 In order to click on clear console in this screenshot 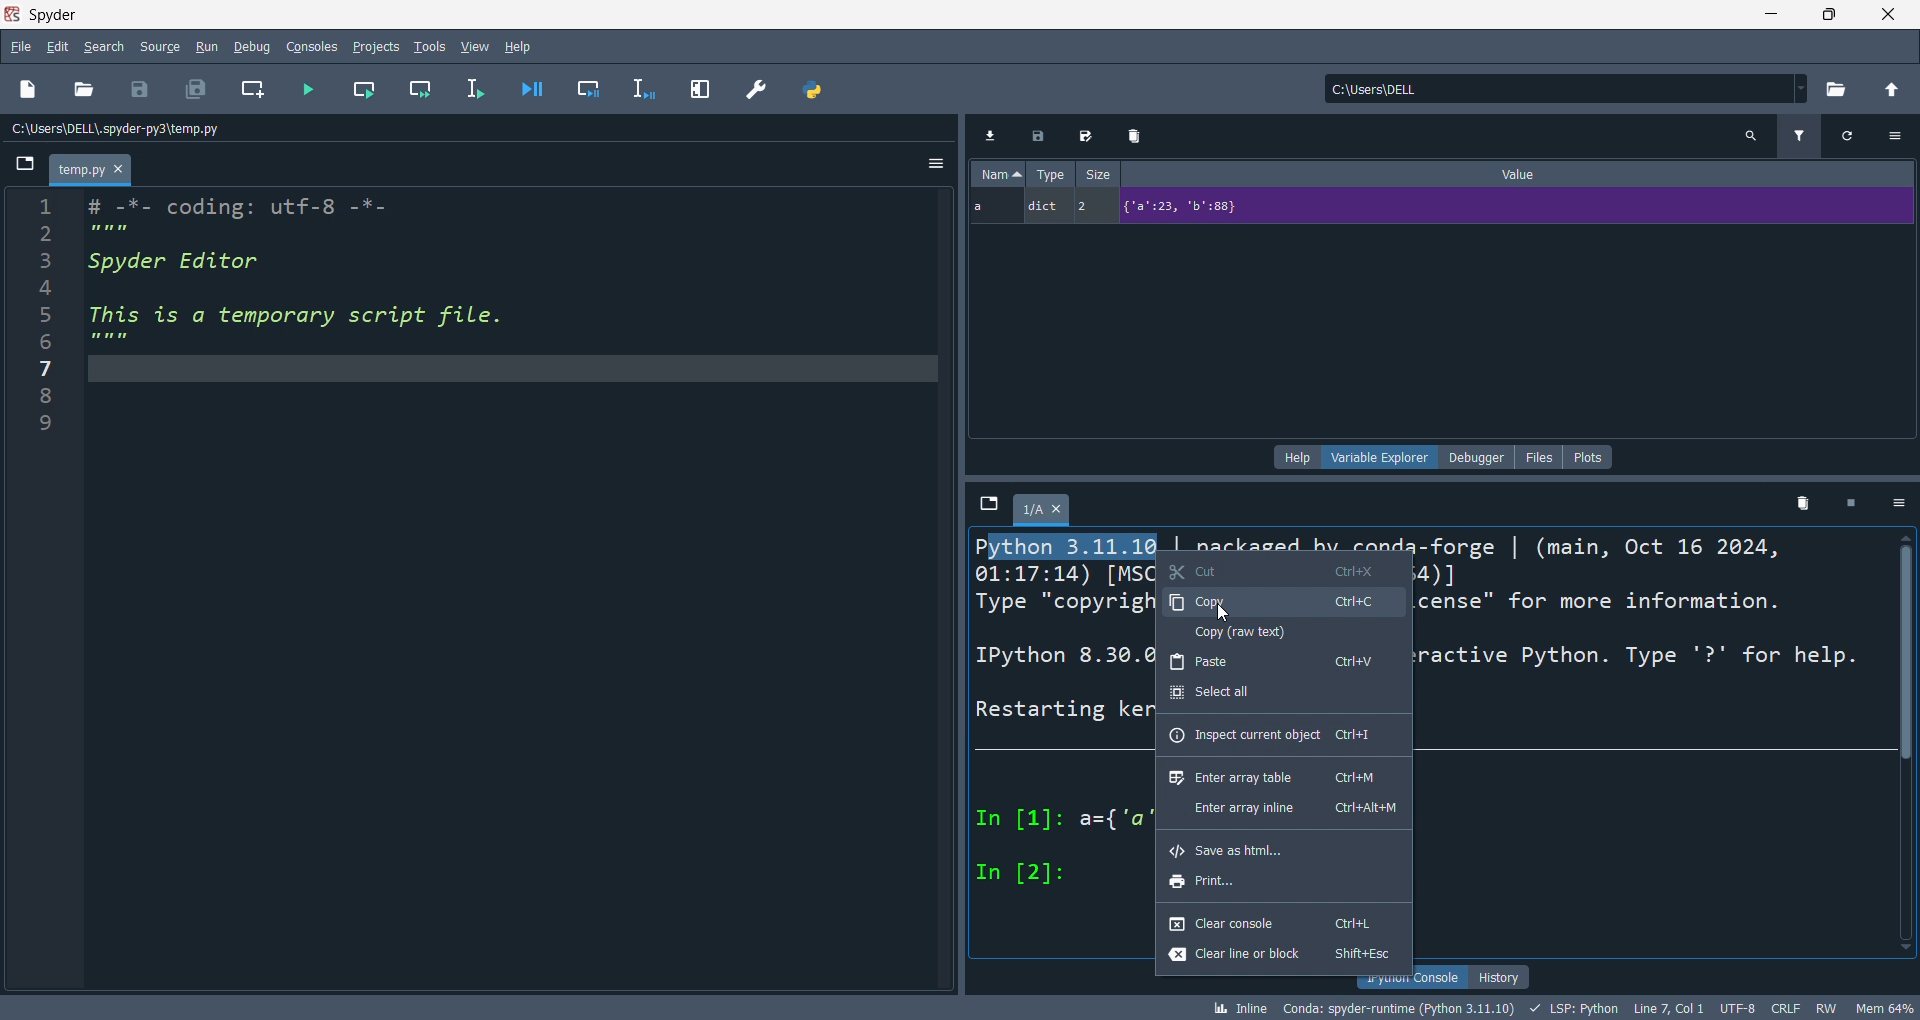, I will do `click(1279, 925)`.